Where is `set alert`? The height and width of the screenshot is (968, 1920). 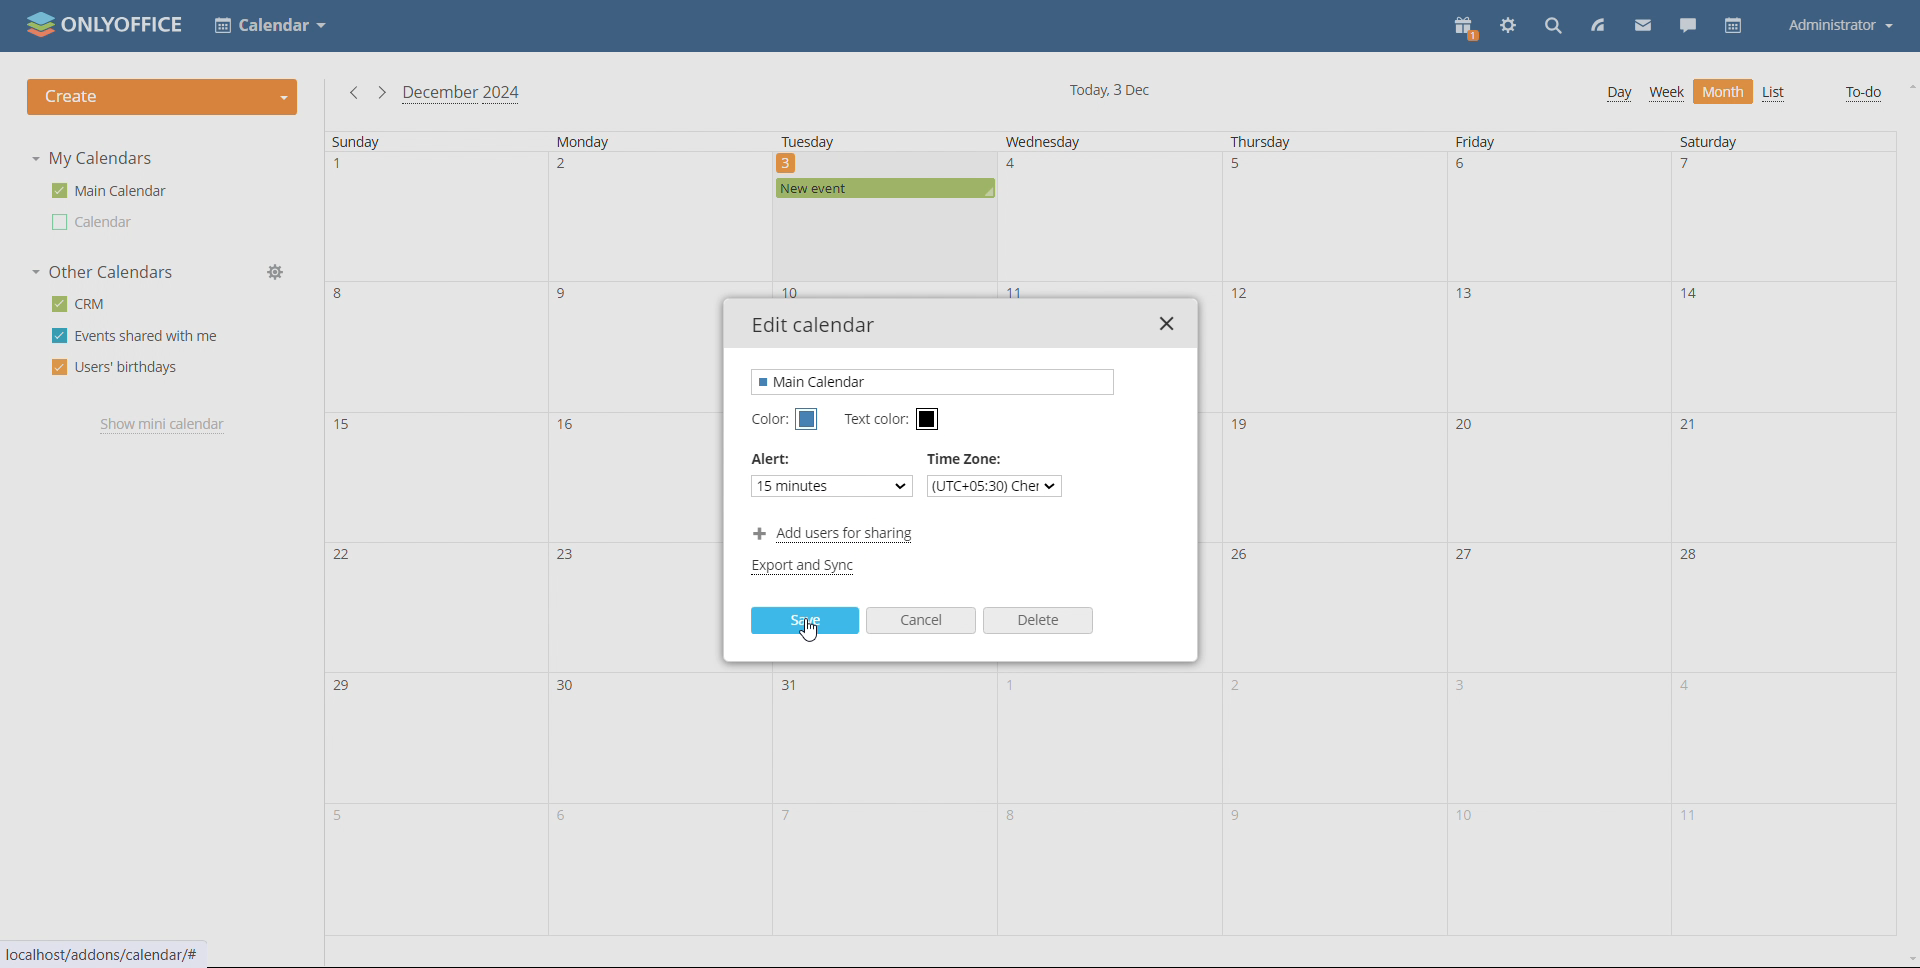
set alert is located at coordinates (831, 485).